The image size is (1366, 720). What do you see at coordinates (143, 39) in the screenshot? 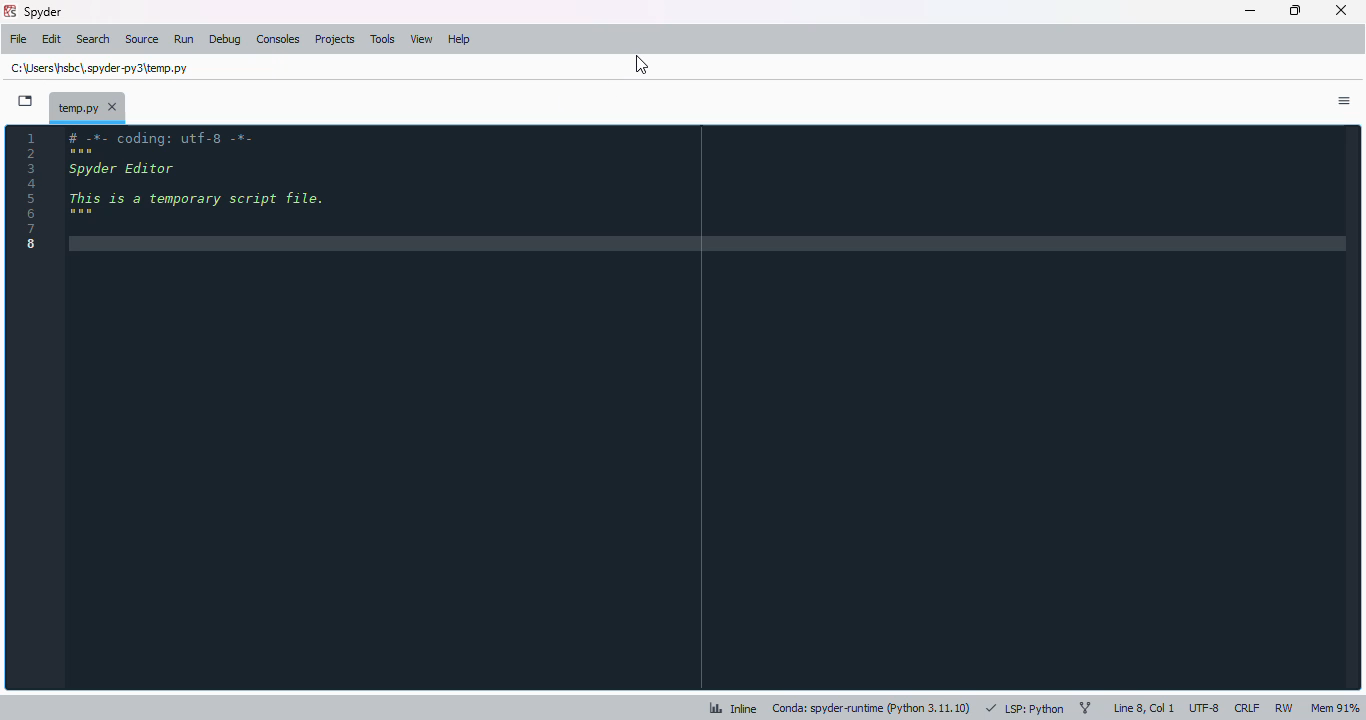
I see `source` at bounding box center [143, 39].